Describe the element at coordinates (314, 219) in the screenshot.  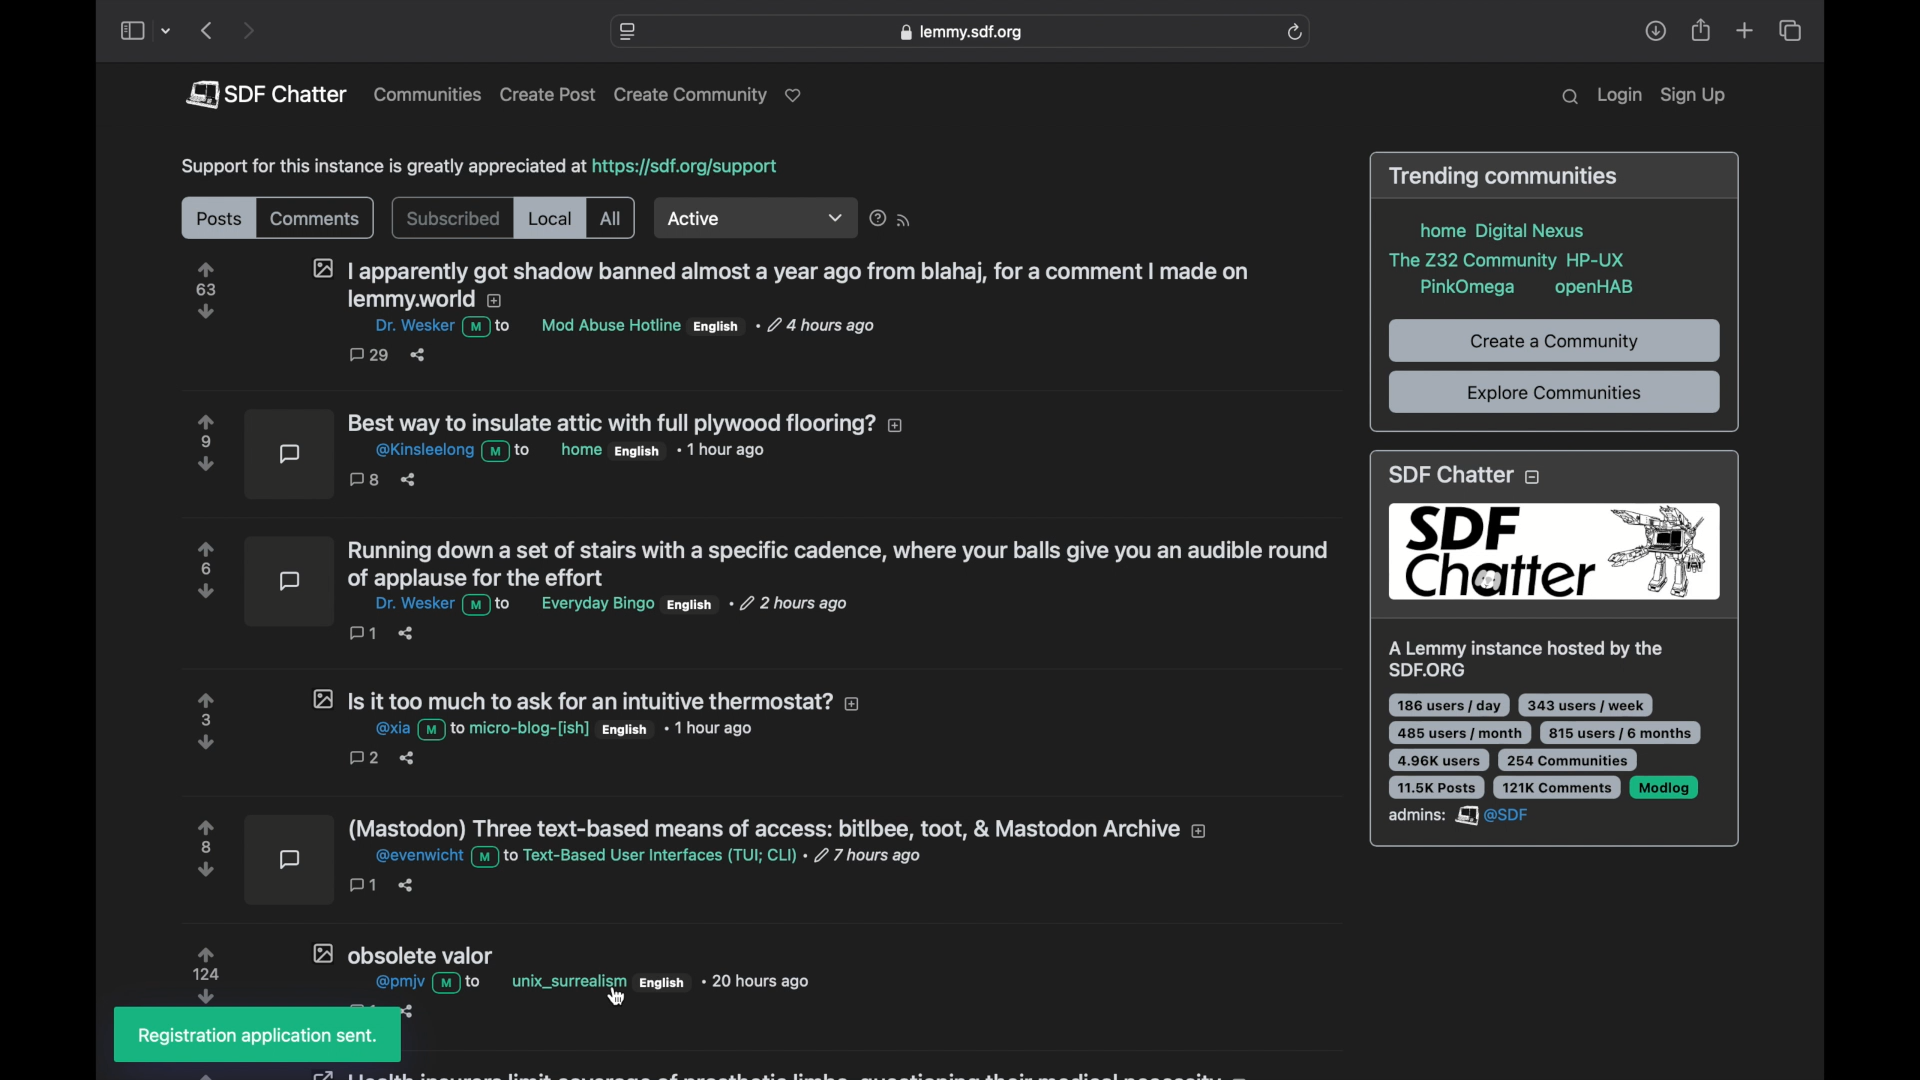
I see `comments` at that location.